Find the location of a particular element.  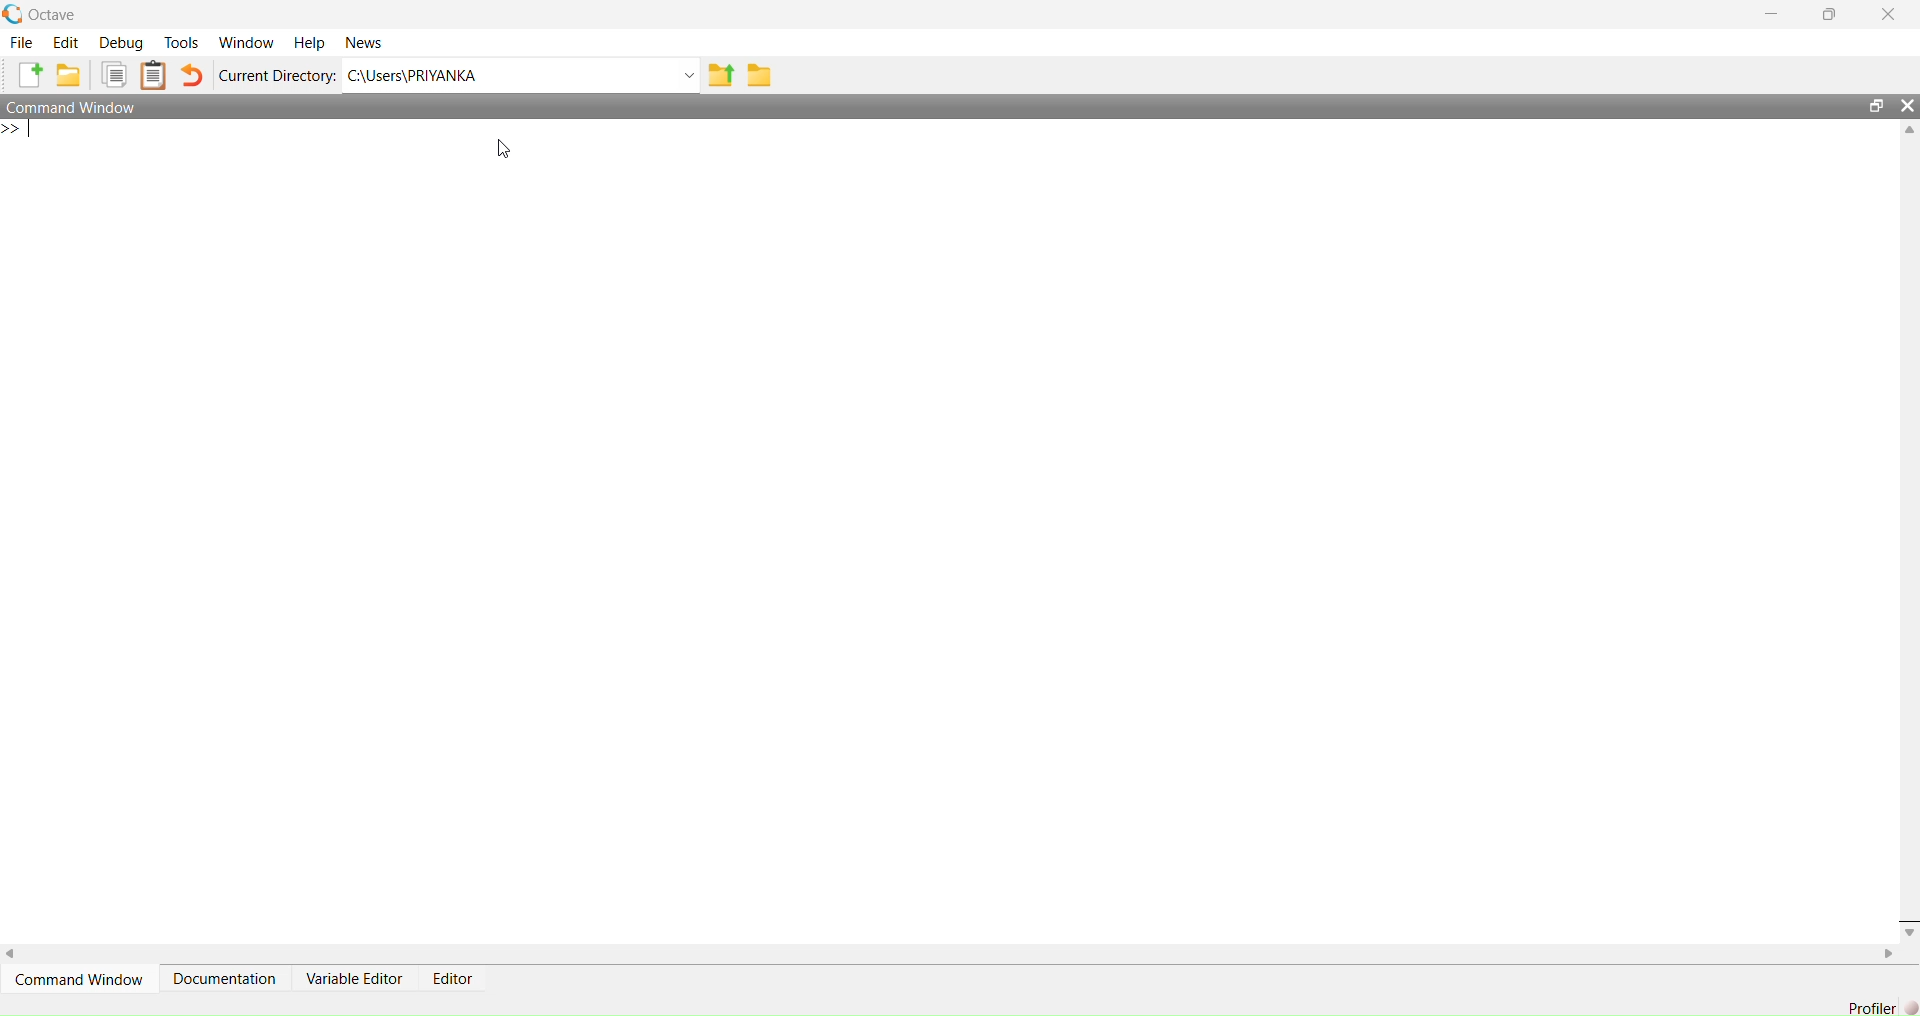

Edit is located at coordinates (71, 44).